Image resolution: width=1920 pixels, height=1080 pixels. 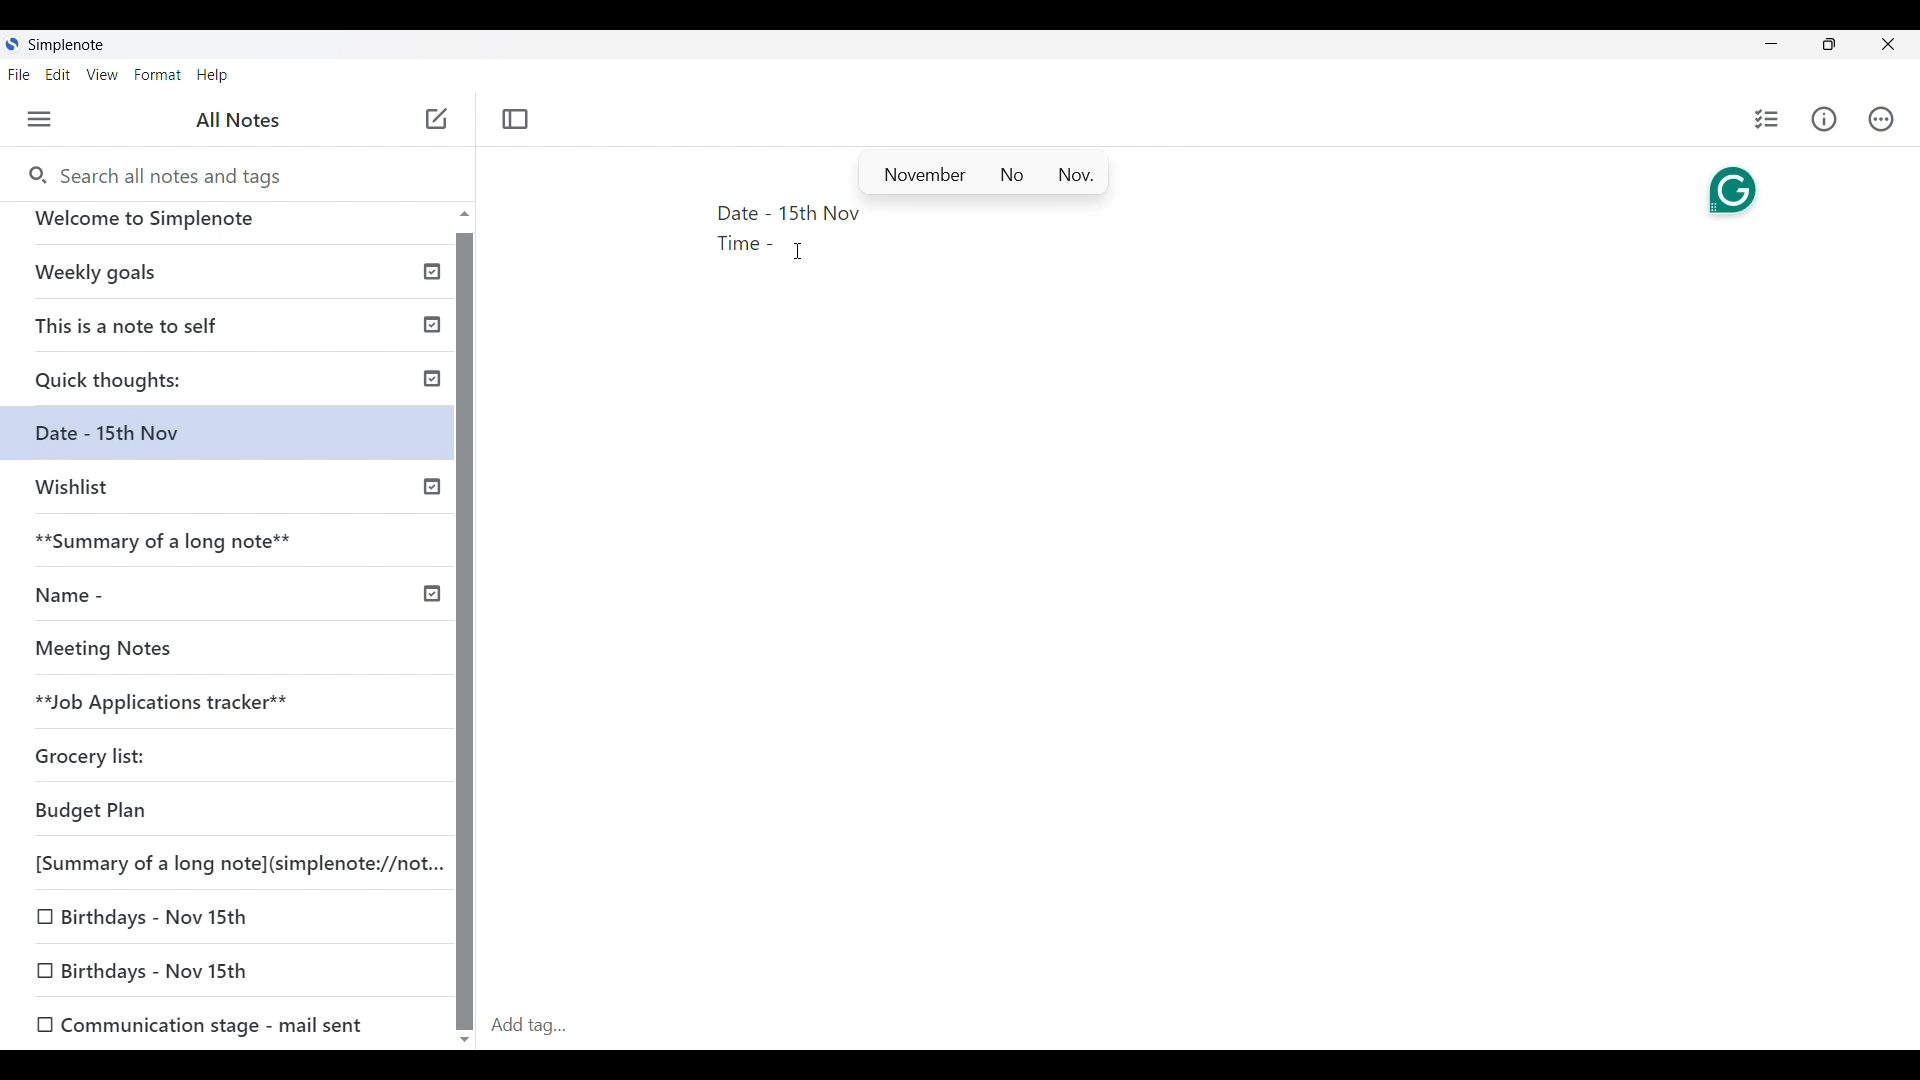 I want to click on Unpublished note, so click(x=230, y=860).